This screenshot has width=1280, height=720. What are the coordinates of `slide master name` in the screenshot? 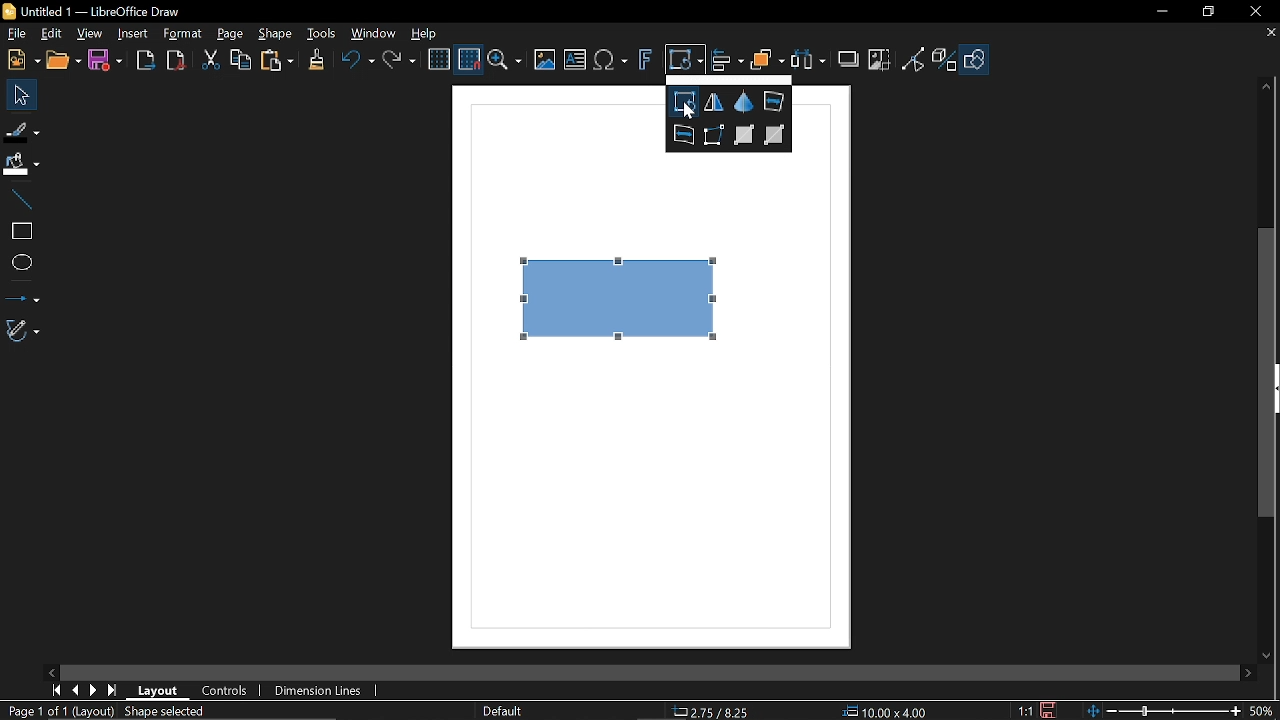 It's located at (504, 710).